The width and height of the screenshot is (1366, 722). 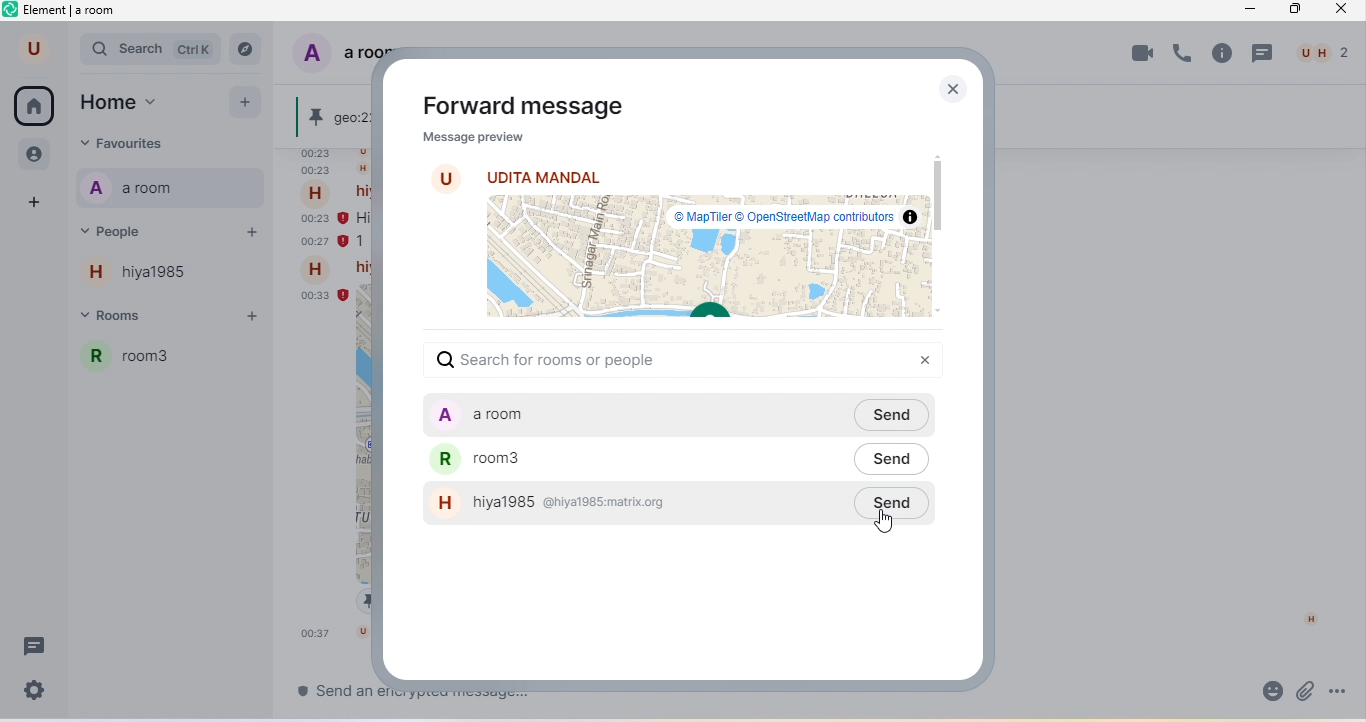 I want to click on element a room, so click(x=70, y=13).